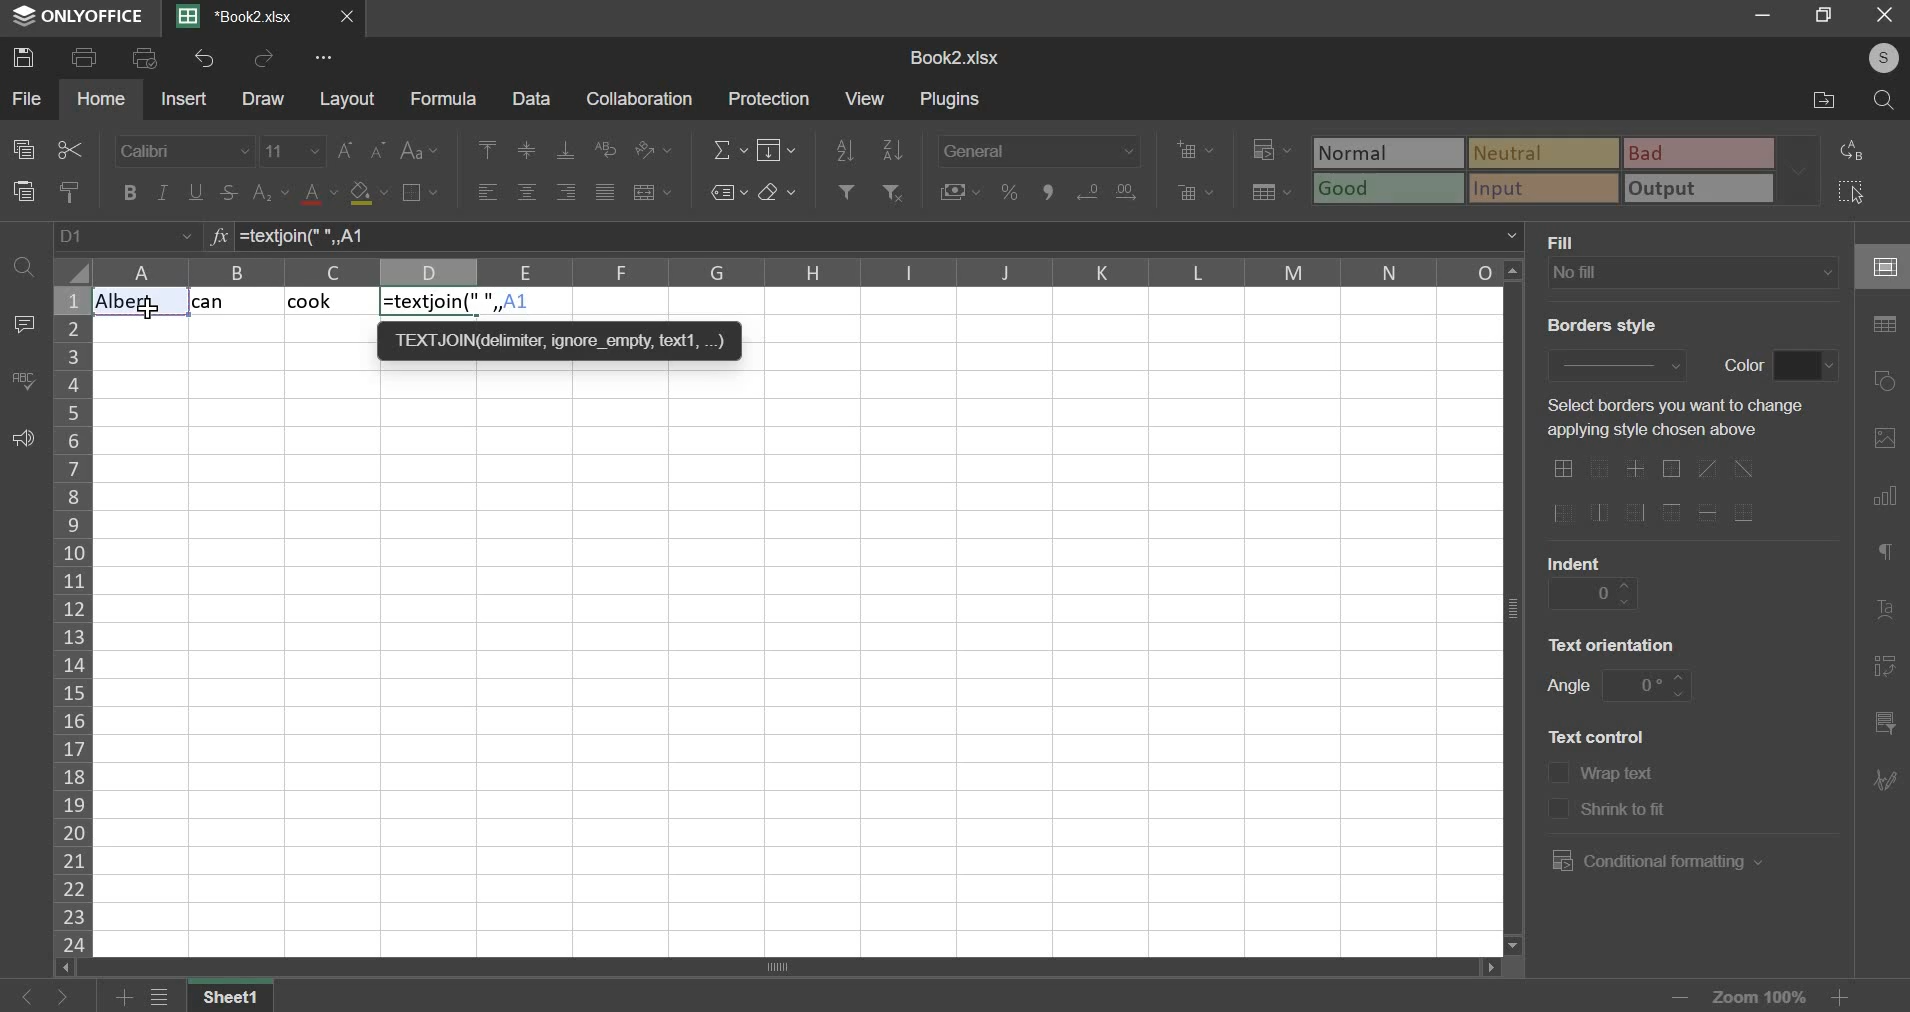 The height and width of the screenshot is (1012, 1910). Describe the element at coordinates (799, 273) in the screenshot. I see `columns` at that location.